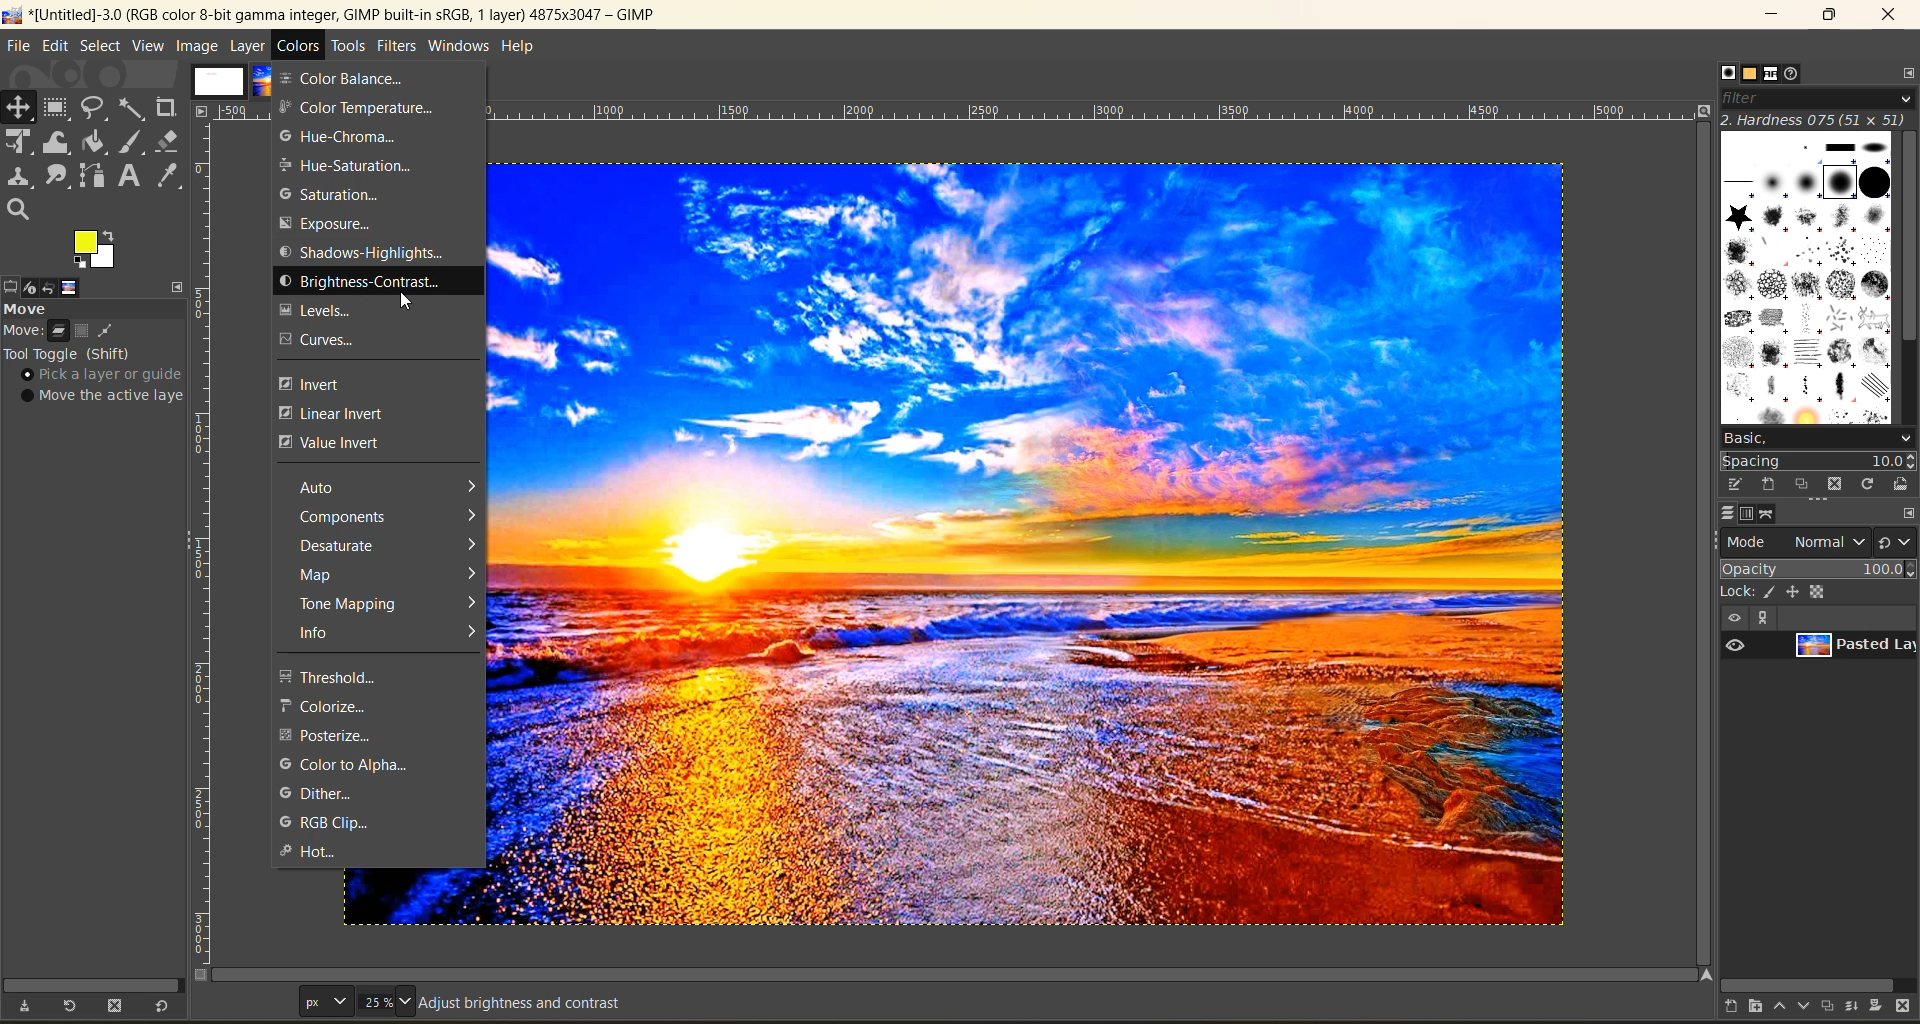 This screenshot has width=1920, height=1024. Describe the element at coordinates (1872, 488) in the screenshot. I see `refresh brush` at that location.